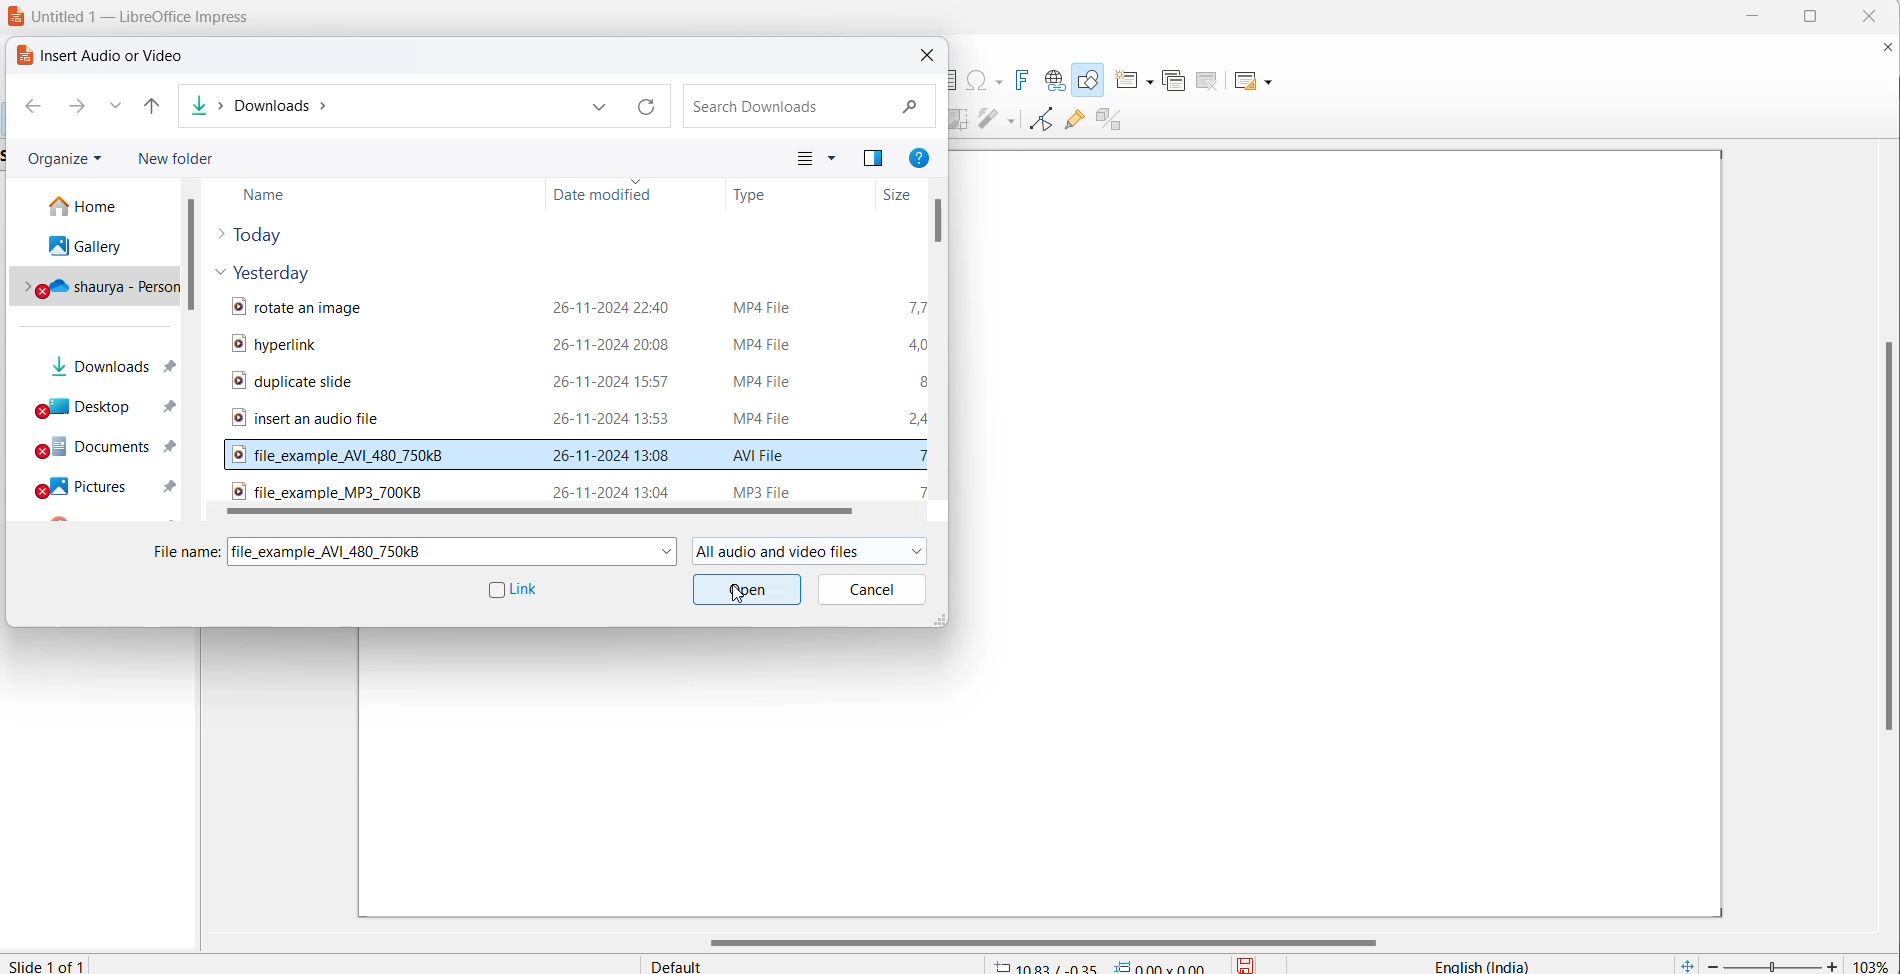 This screenshot has height=974, width=1900. I want to click on video file modification date, so click(618, 363).